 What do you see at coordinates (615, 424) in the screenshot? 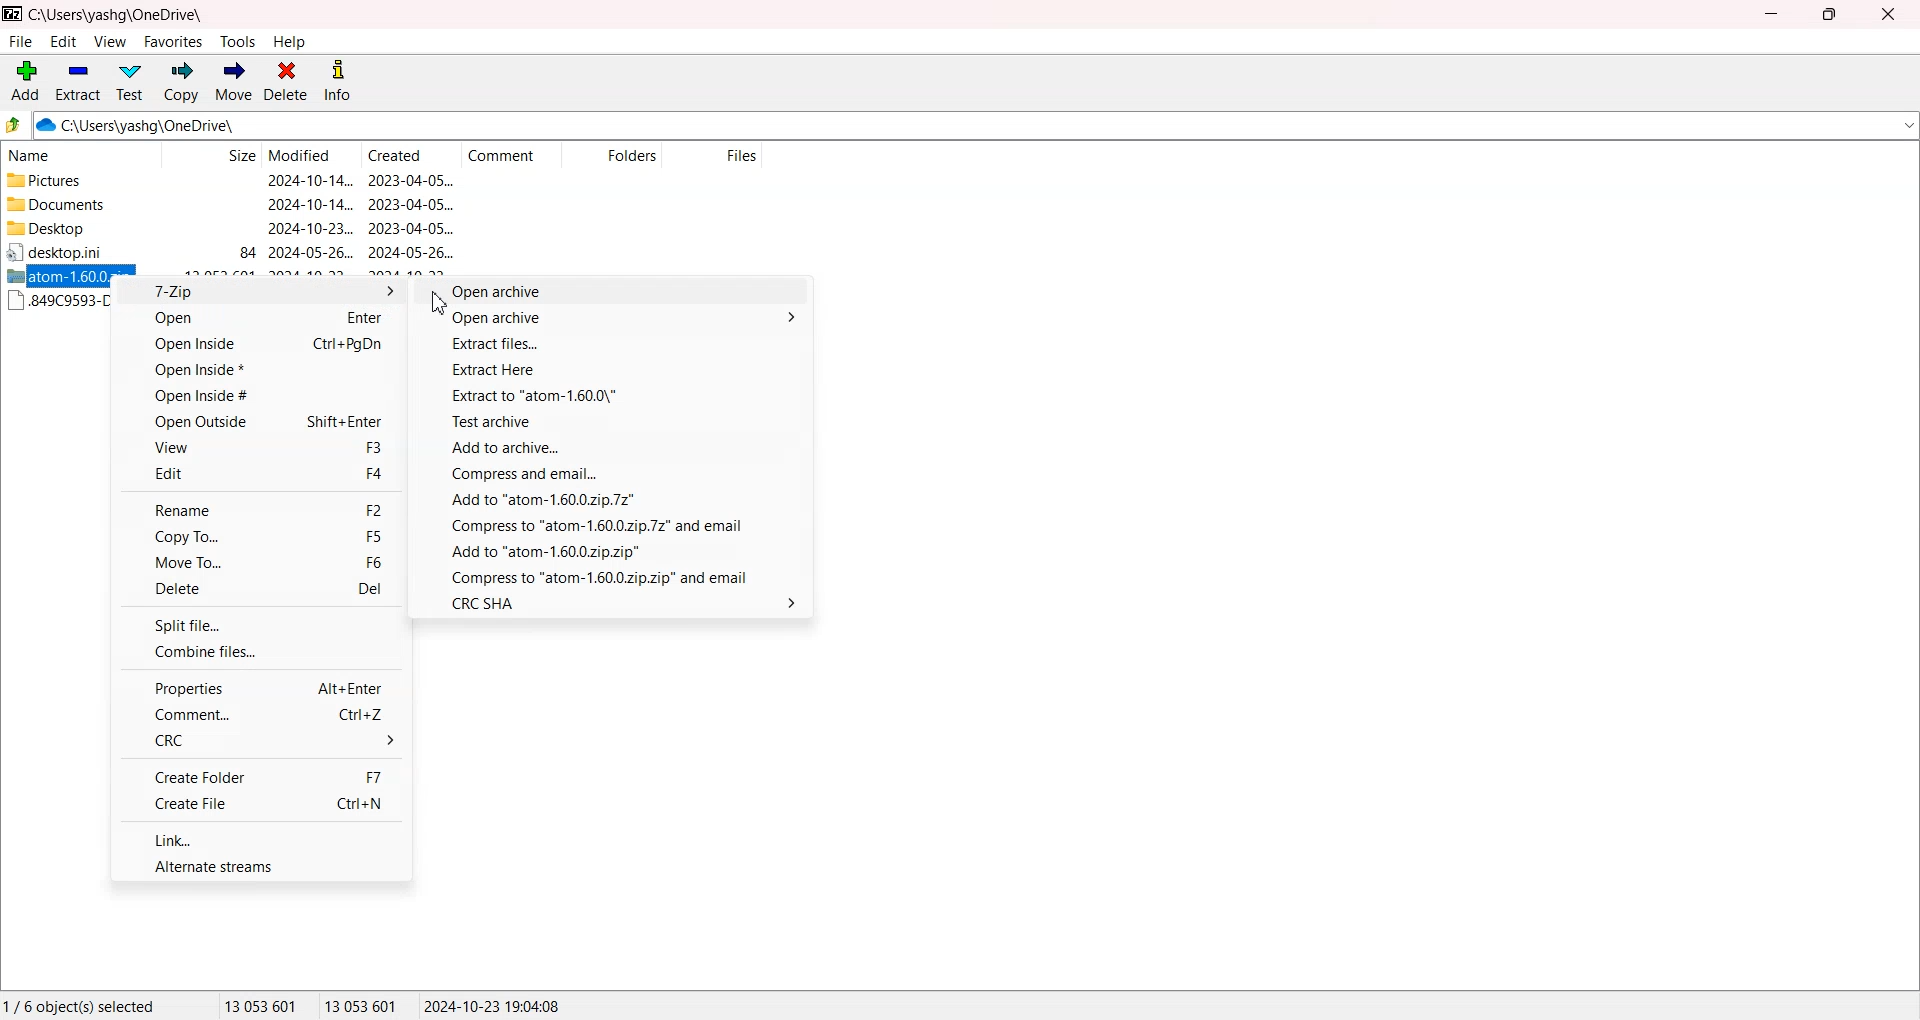
I see `Test Archive` at bounding box center [615, 424].